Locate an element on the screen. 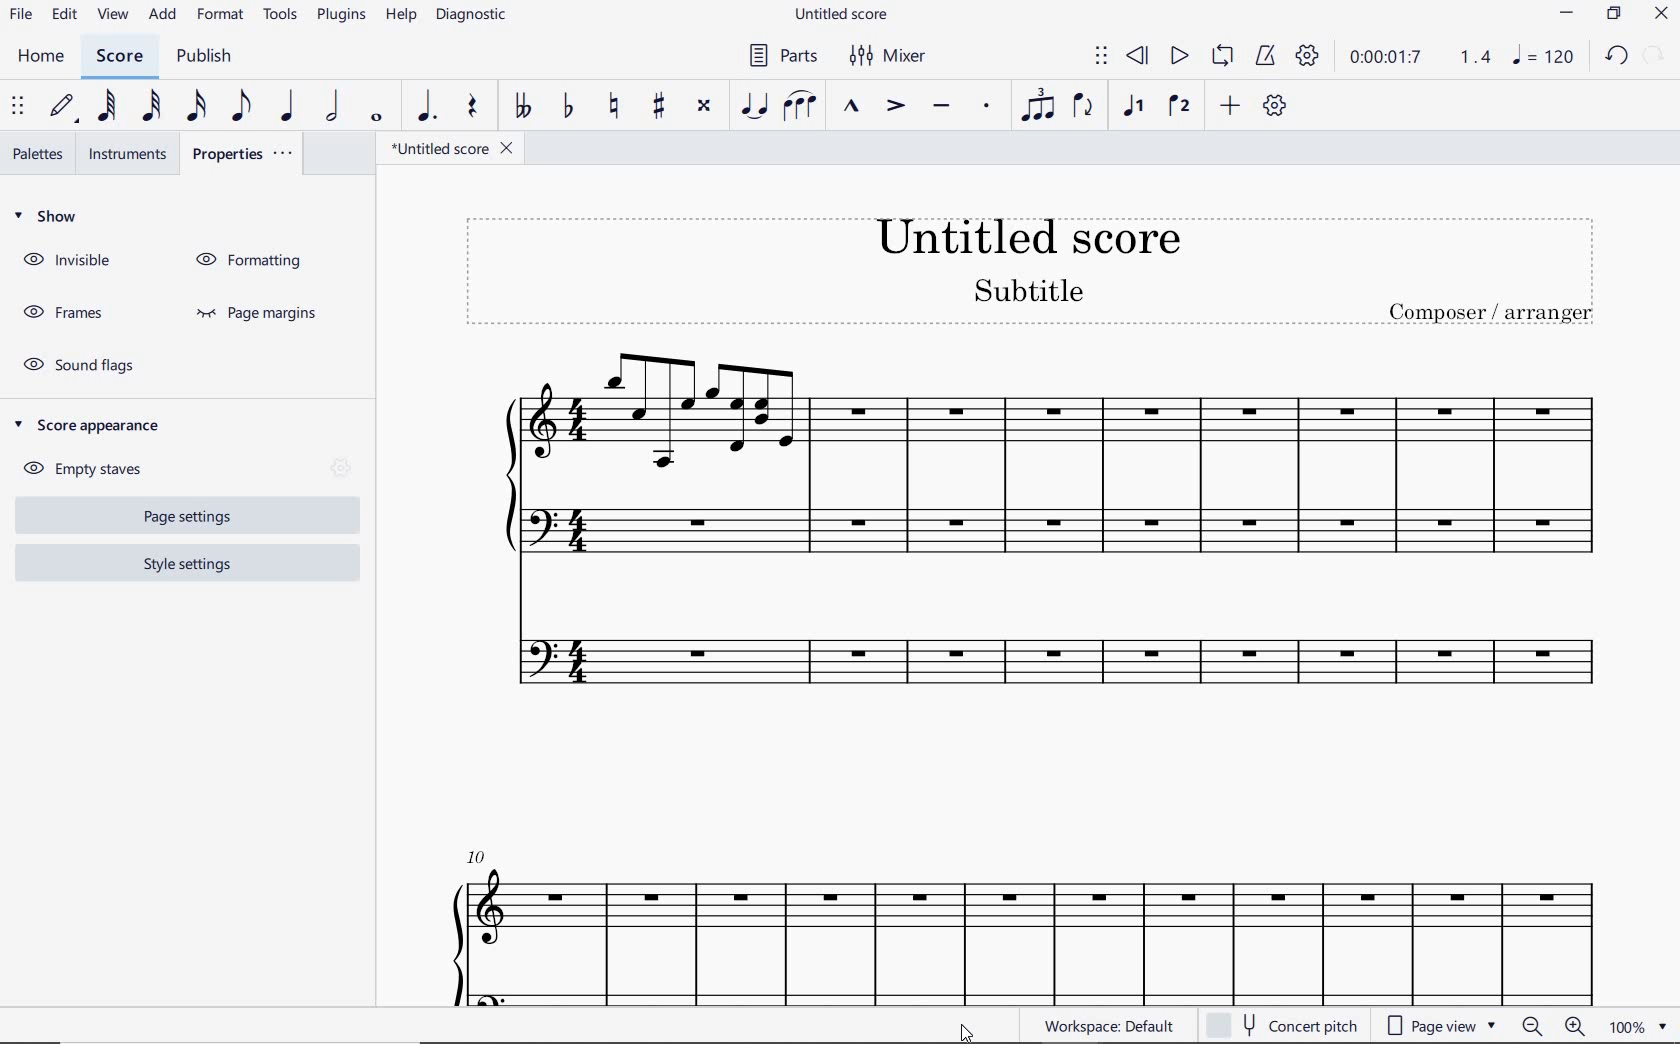 This screenshot has width=1680, height=1044. PLAYBACK SETTINGS is located at coordinates (1306, 54).